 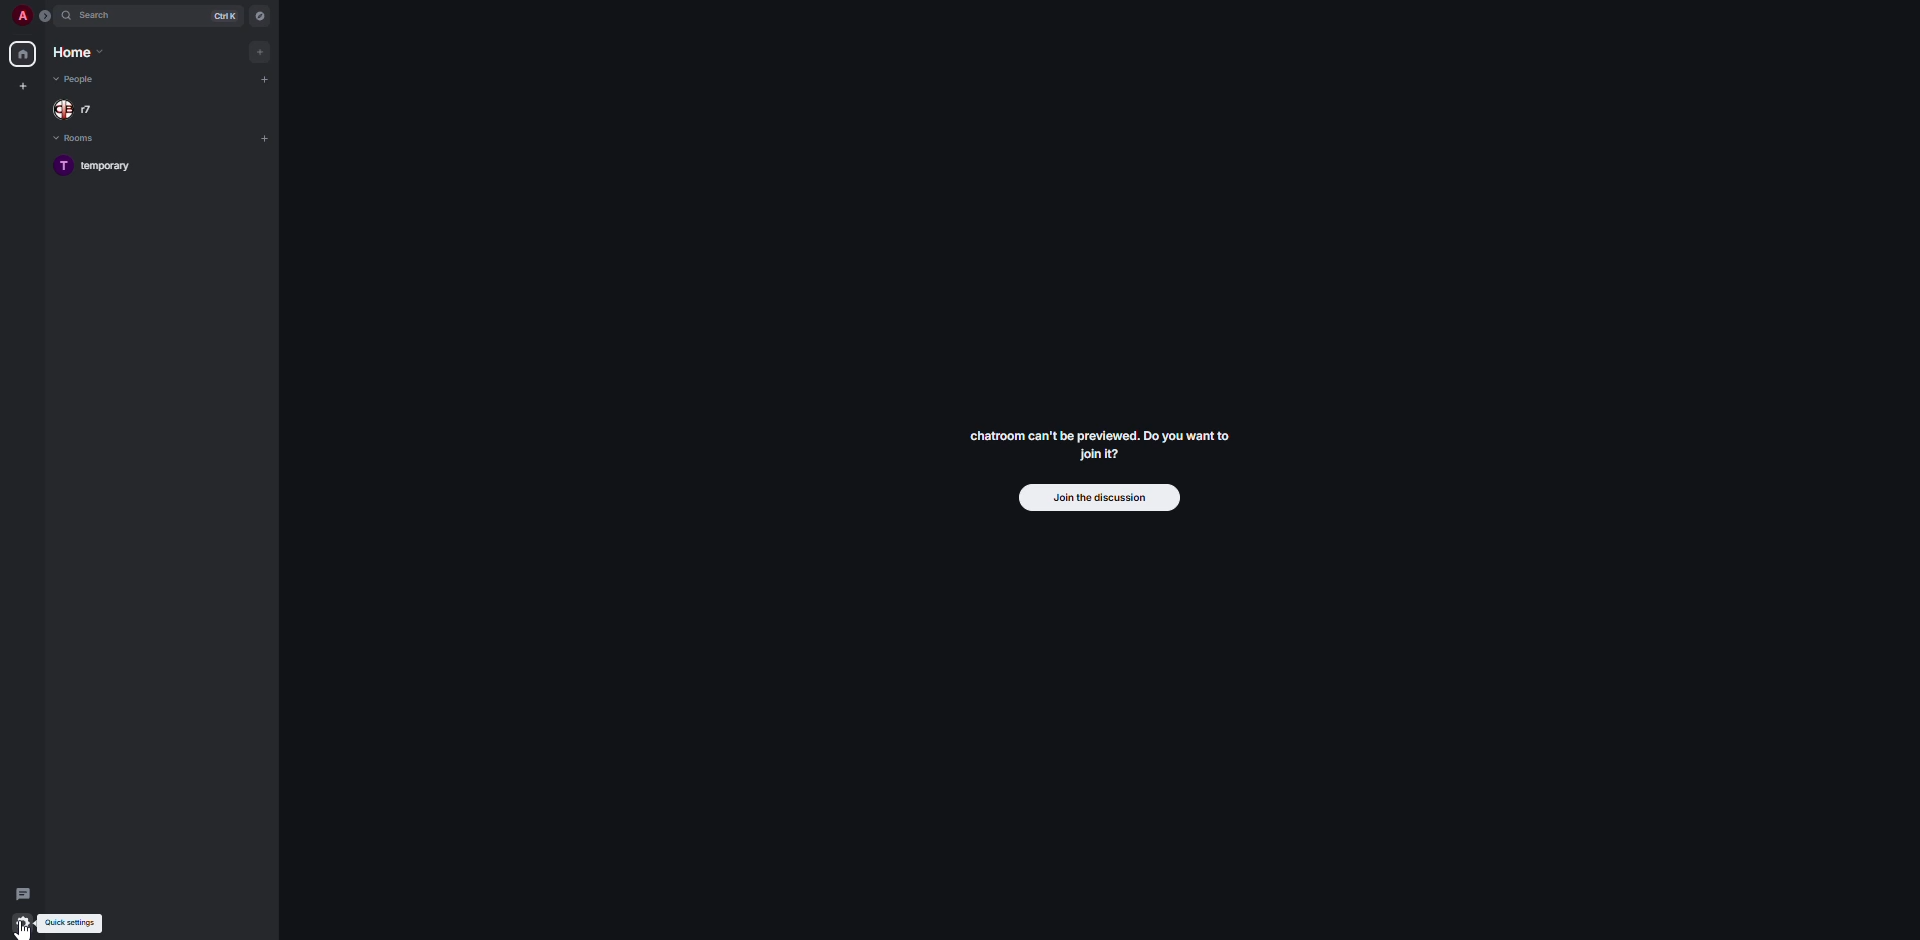 I want to click on expand, so click(x=45, y=15).